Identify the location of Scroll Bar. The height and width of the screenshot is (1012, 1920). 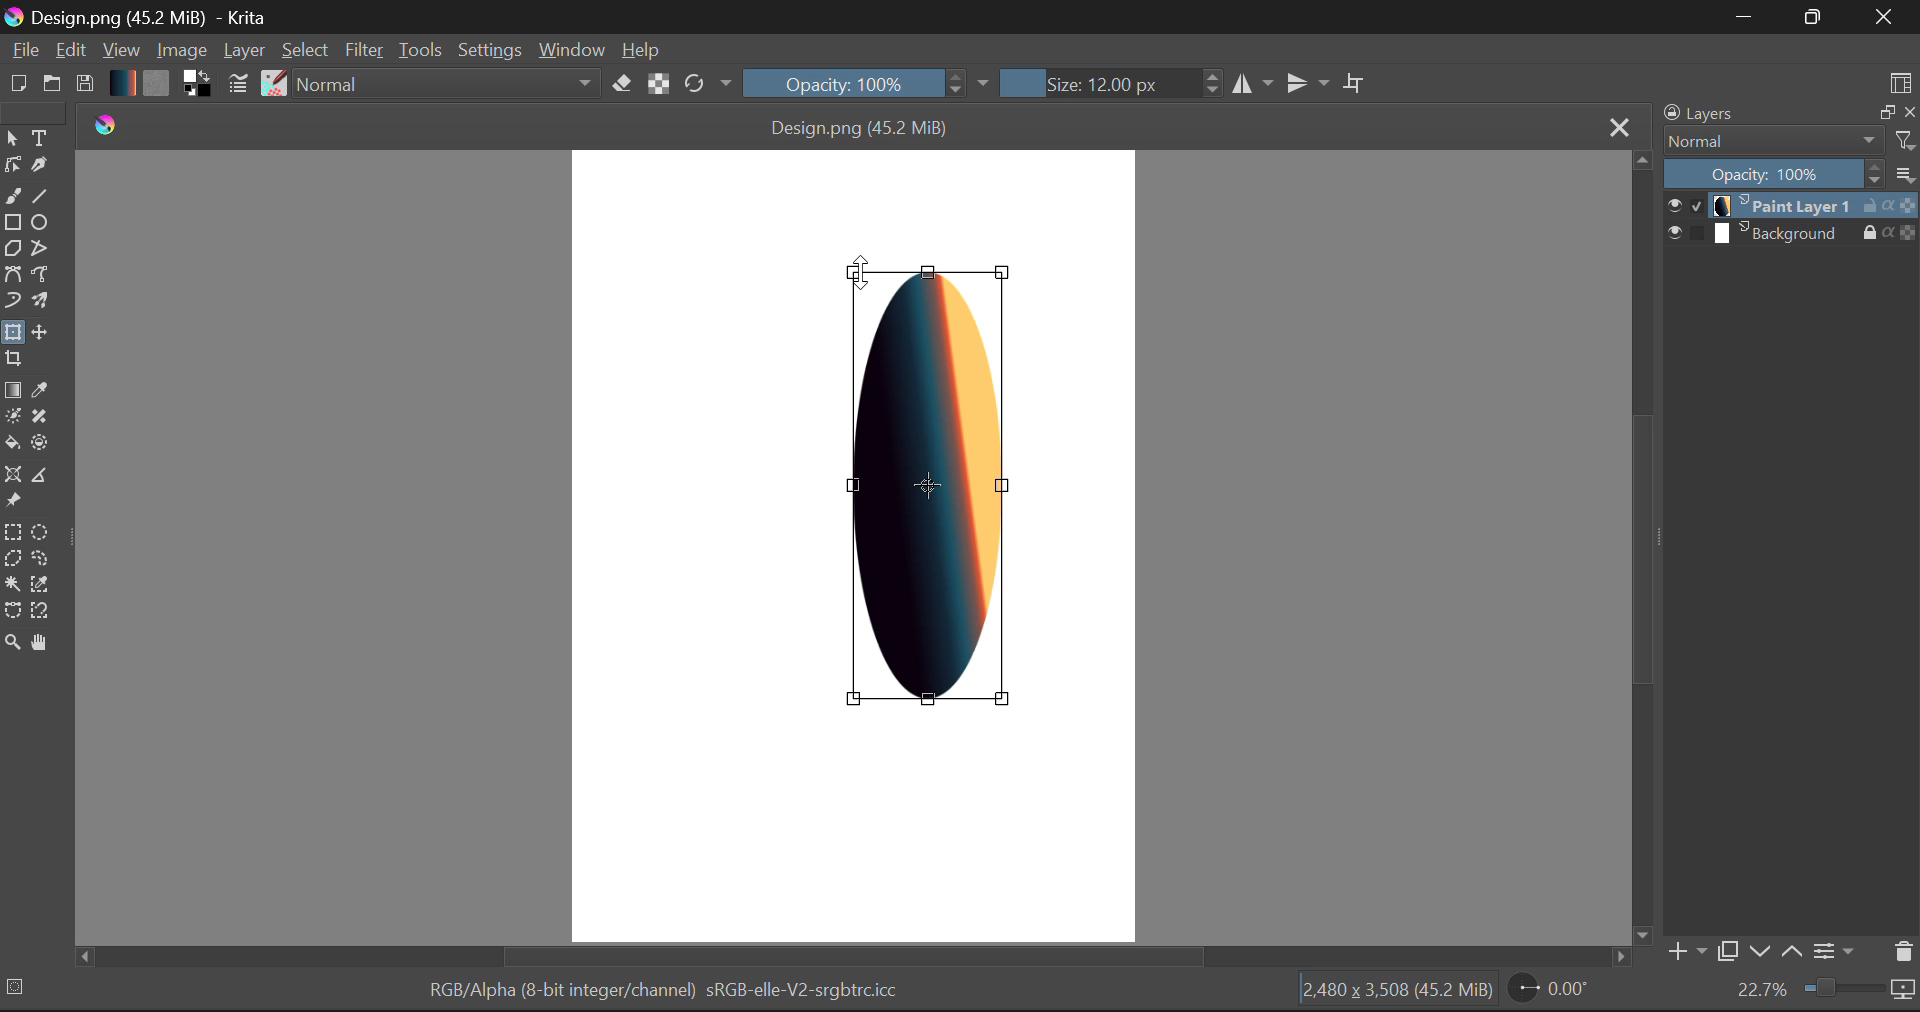
(857, 958).